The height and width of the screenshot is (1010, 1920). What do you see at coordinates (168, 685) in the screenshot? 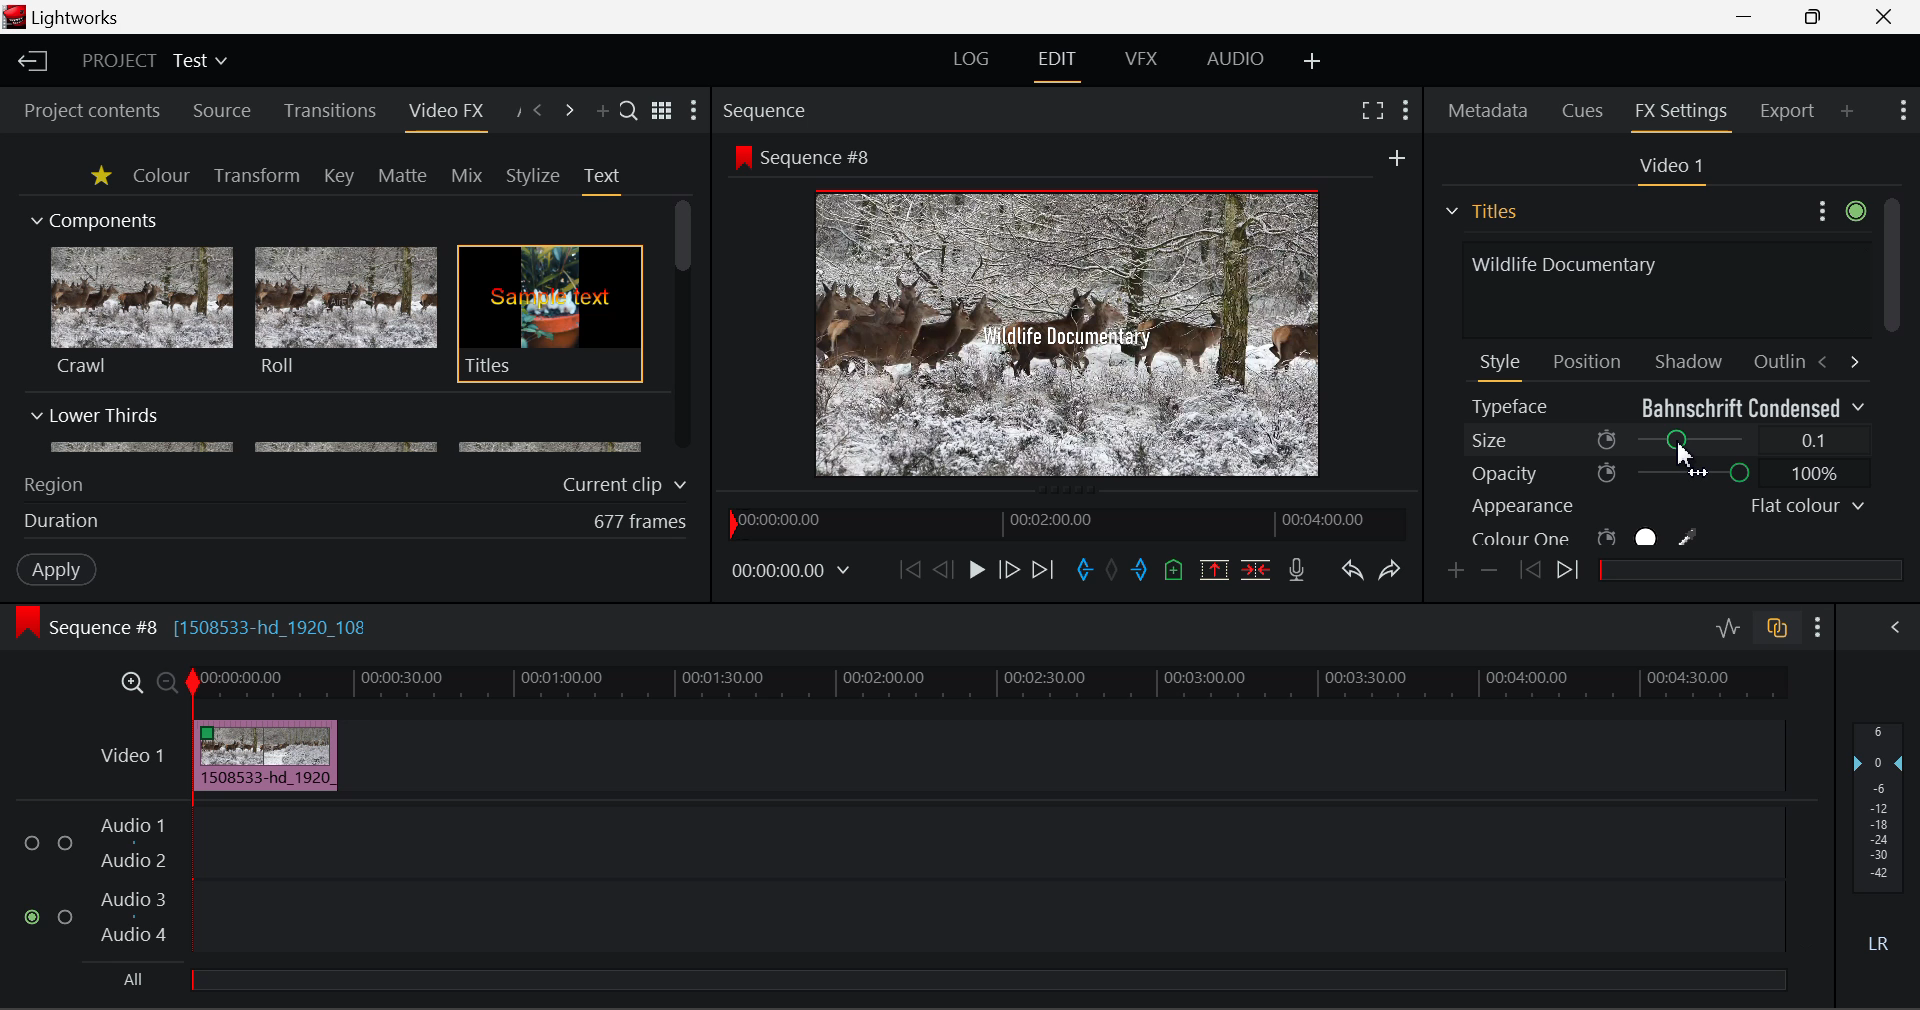
I see `Zoom Out Timeline` at bounding box center [168, 685].